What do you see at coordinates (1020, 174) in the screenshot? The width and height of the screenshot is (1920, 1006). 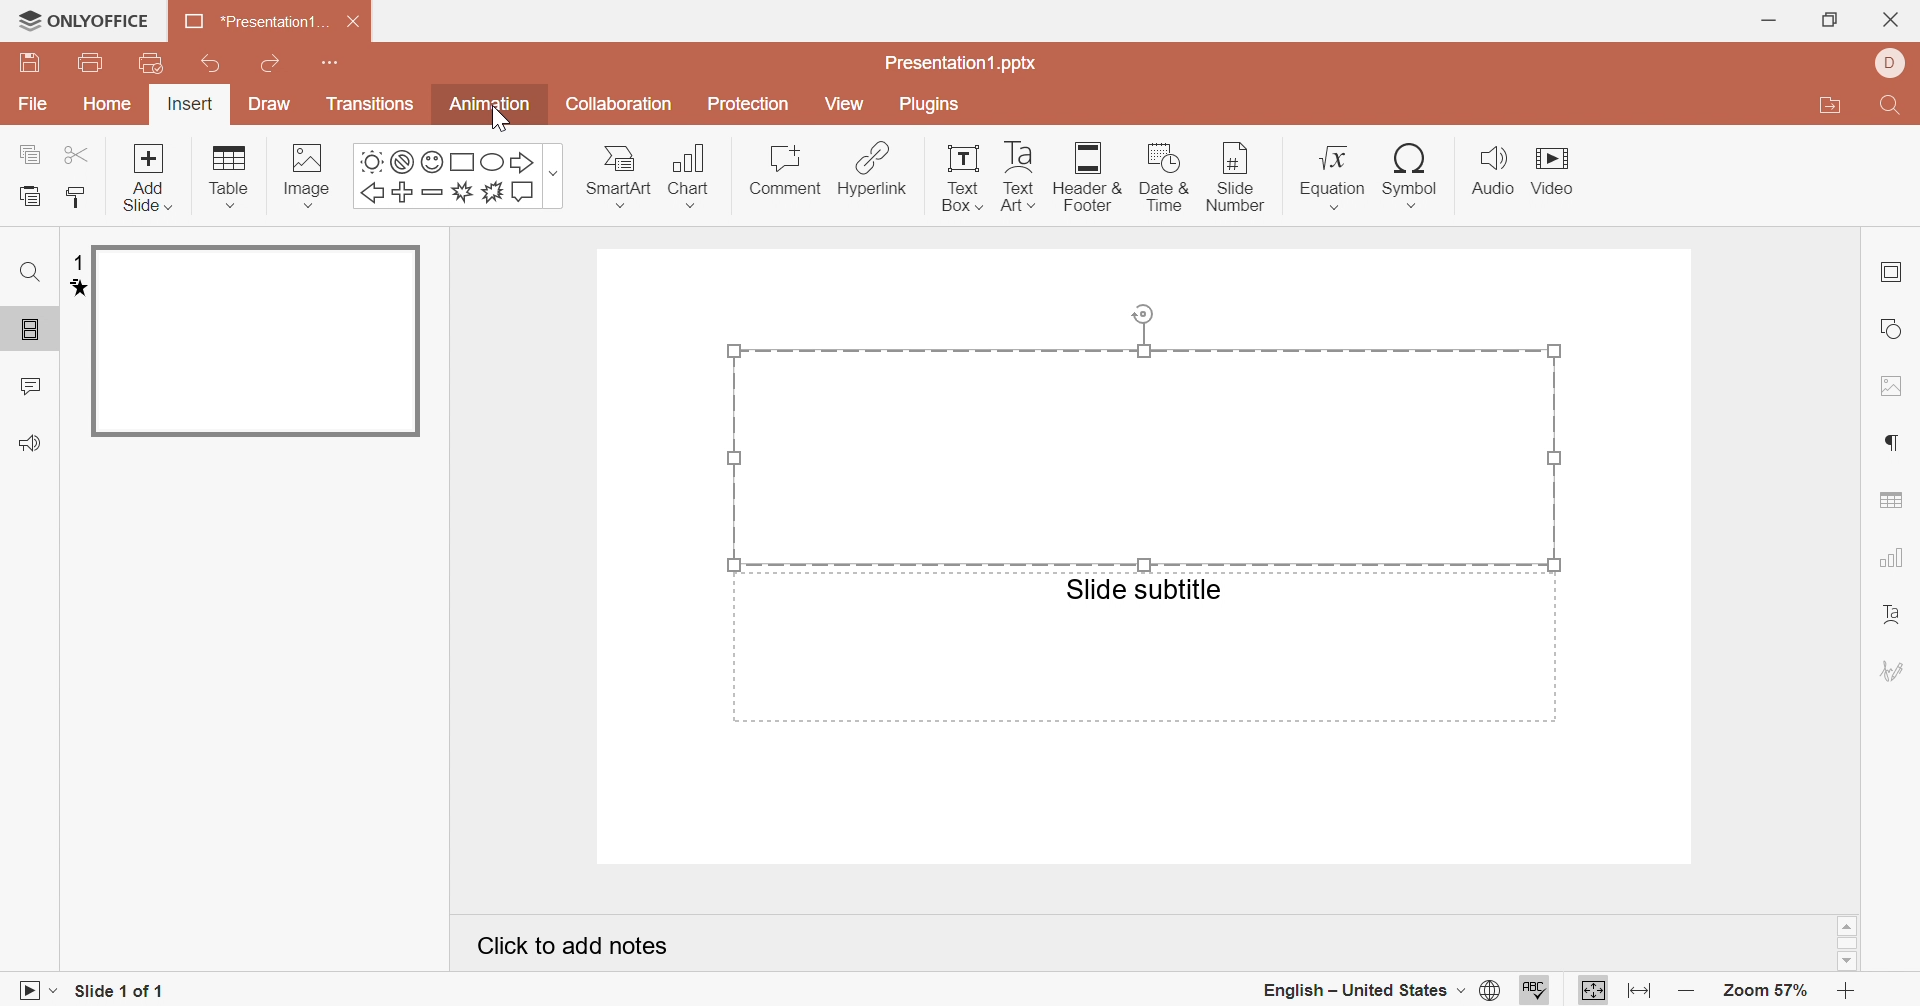 I see `text art` at bounding box center [1020, 174].